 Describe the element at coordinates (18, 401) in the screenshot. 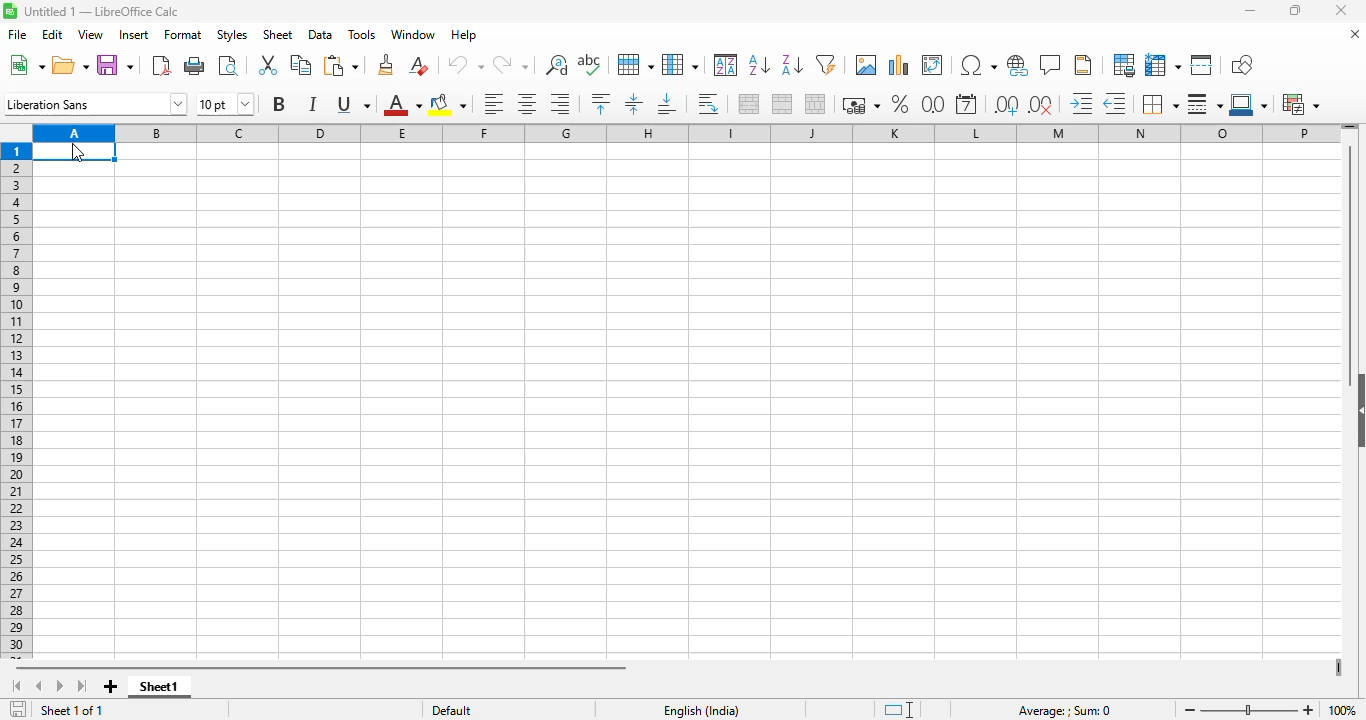

I see `rows` at that location.